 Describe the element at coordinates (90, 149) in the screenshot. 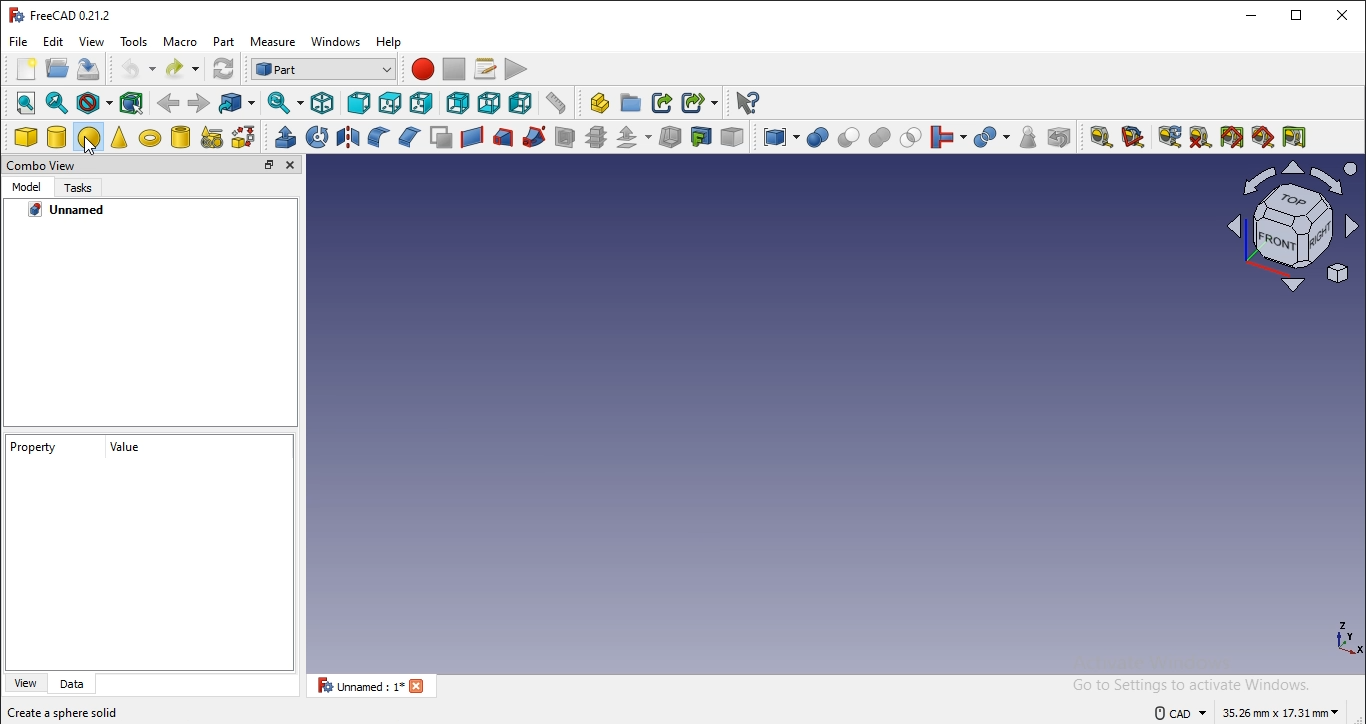

I see `cursor` at that location.